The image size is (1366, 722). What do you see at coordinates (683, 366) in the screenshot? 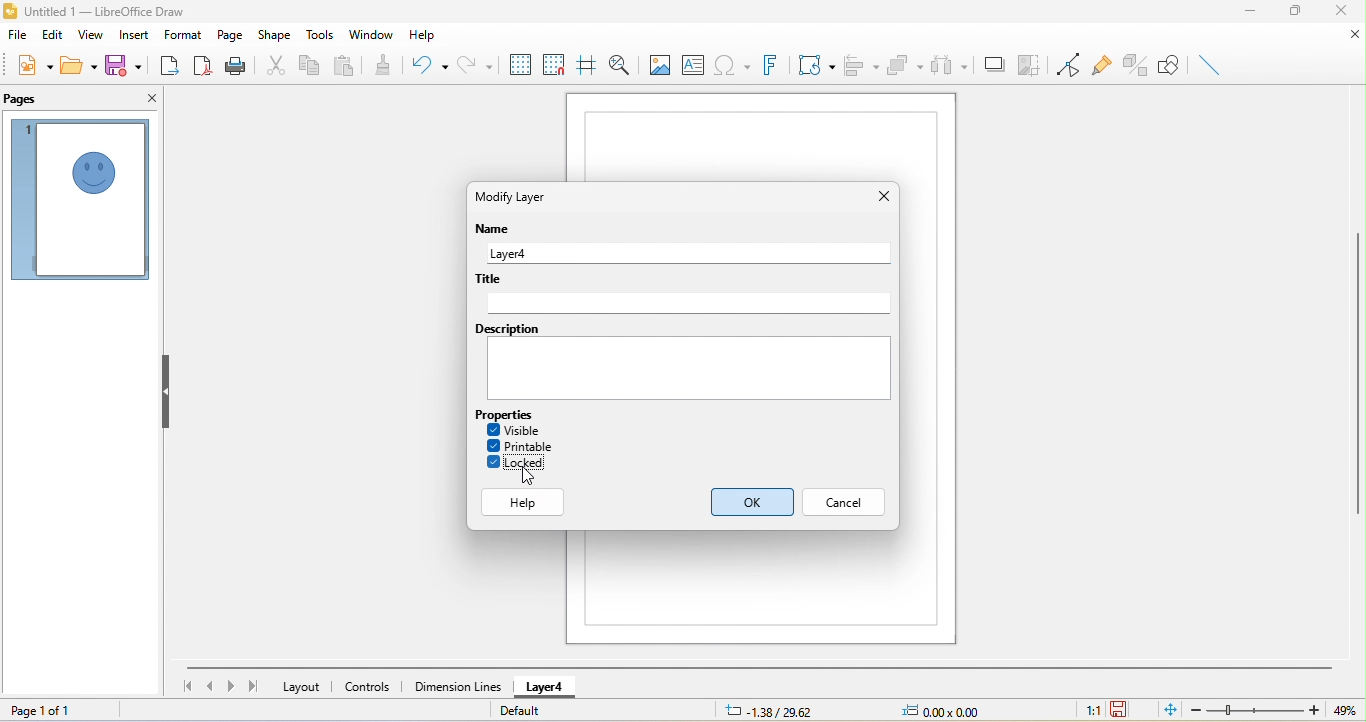
I see `description` at bounding box center [683, 366].